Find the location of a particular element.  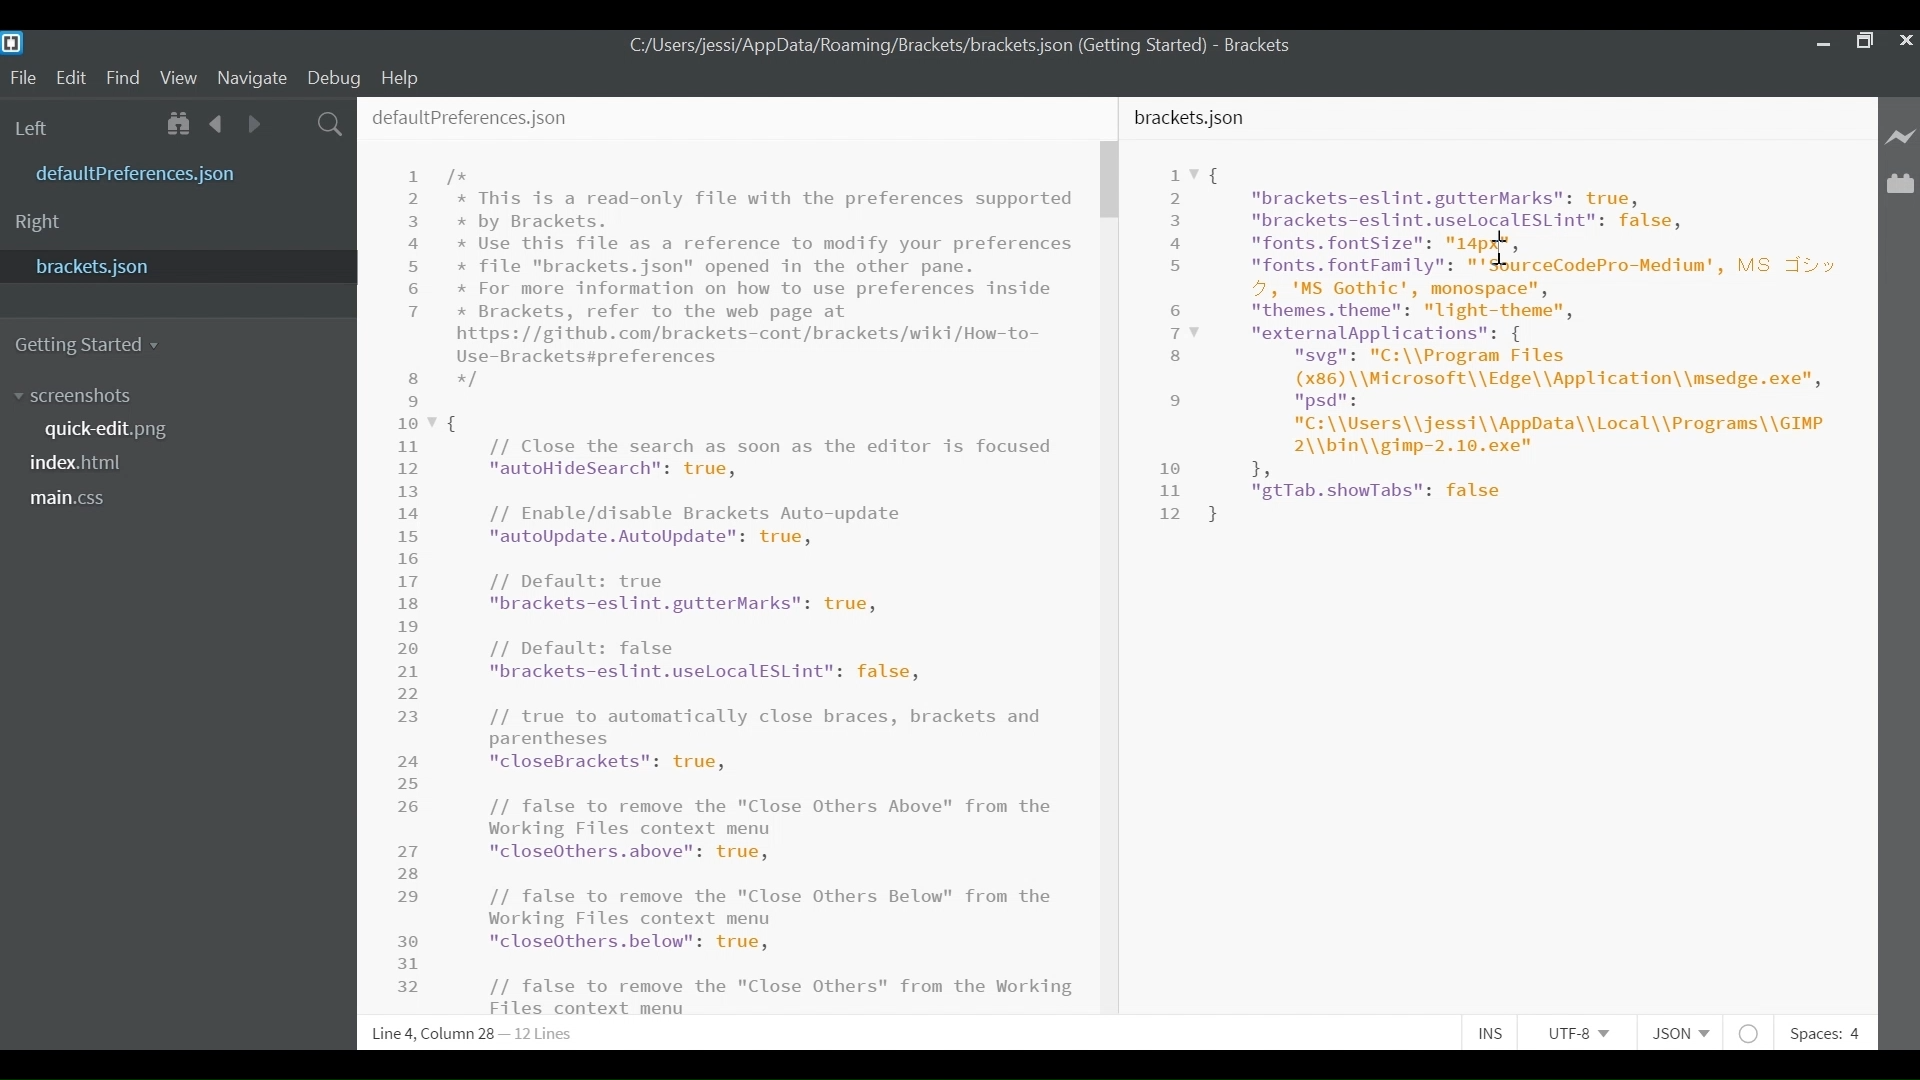

File is located at coordinates (23, 79).